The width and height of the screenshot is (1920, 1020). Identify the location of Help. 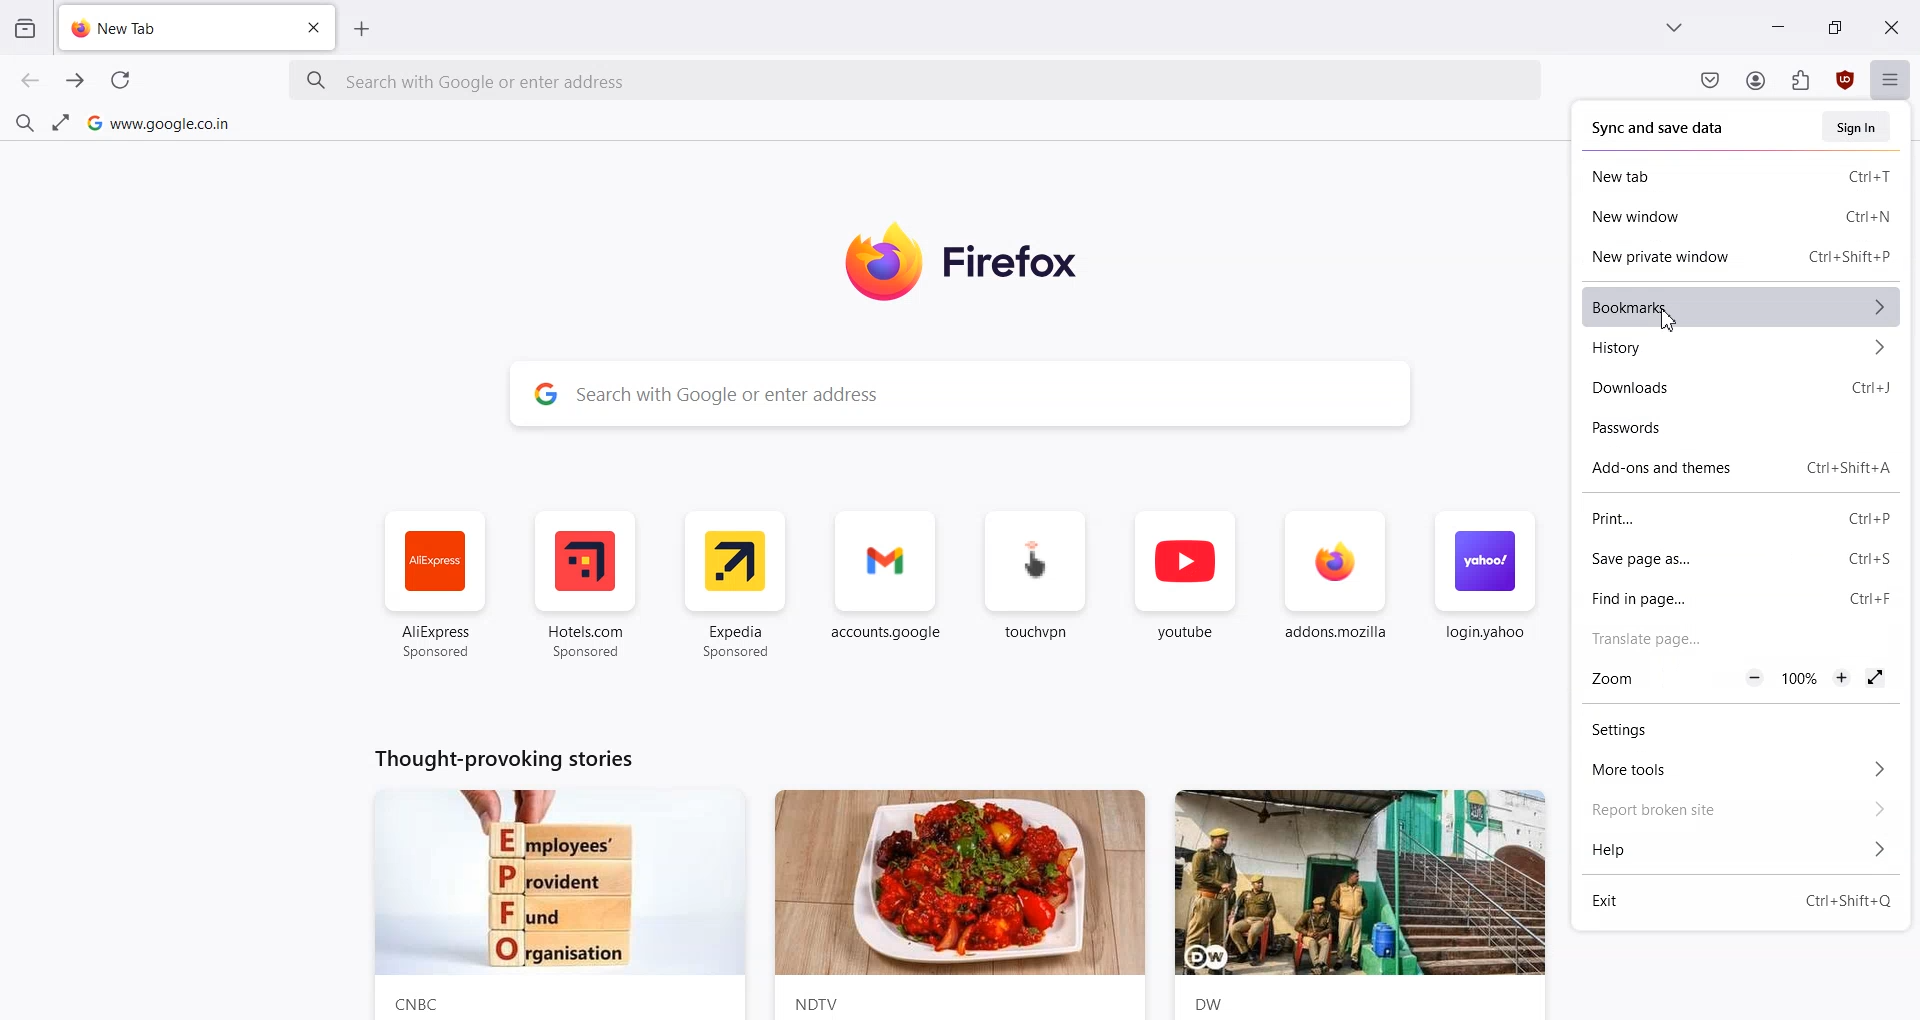
(1741, 850).